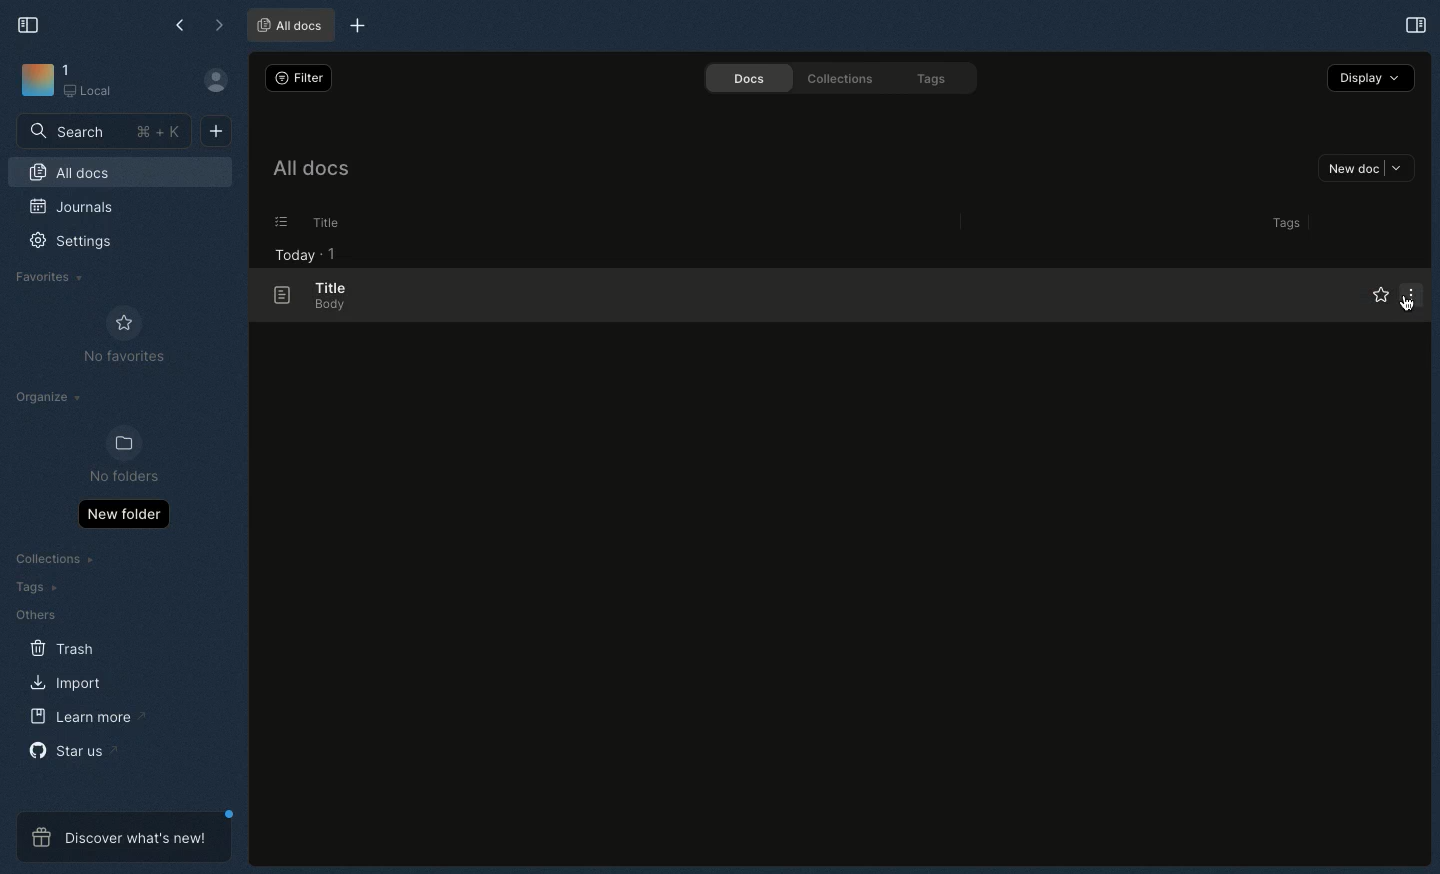  Describe the element at coordinates (741, 78) in the screenshot. I see `Docs` at that location.